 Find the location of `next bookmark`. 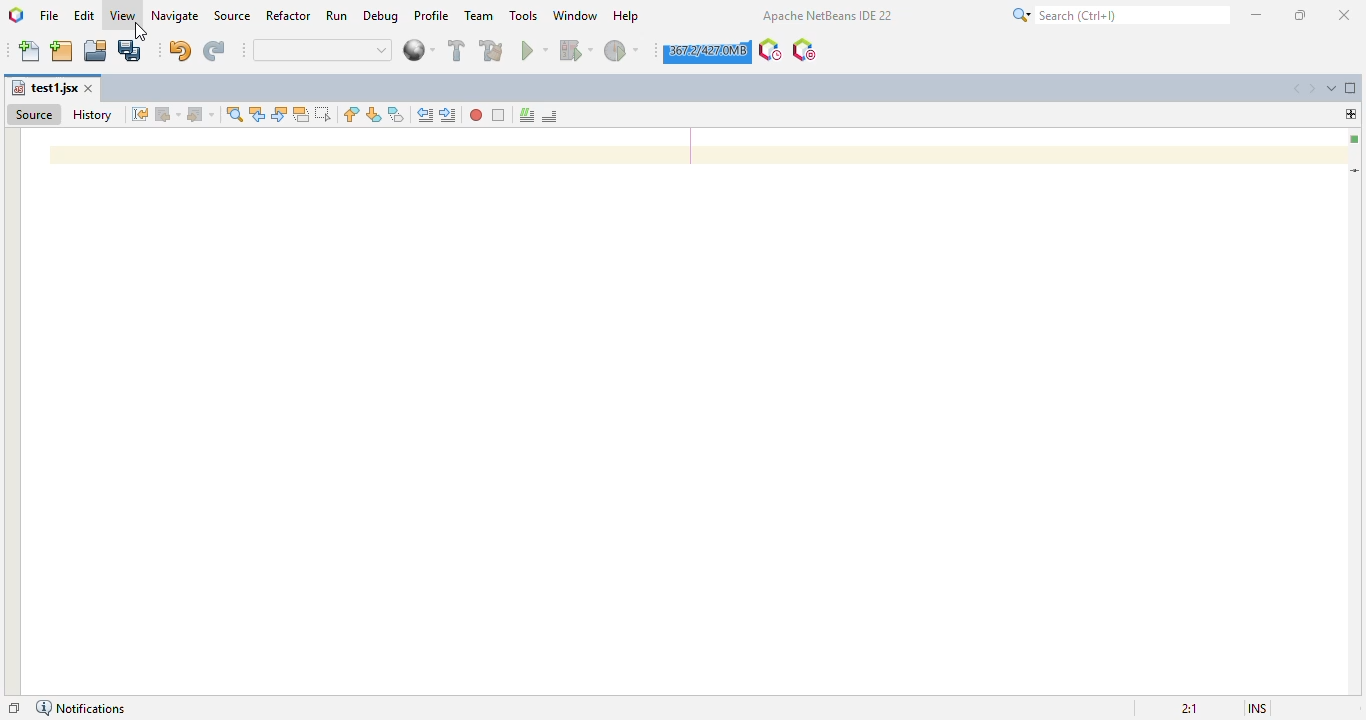

next bookmark is located at coordinates (374, 114).